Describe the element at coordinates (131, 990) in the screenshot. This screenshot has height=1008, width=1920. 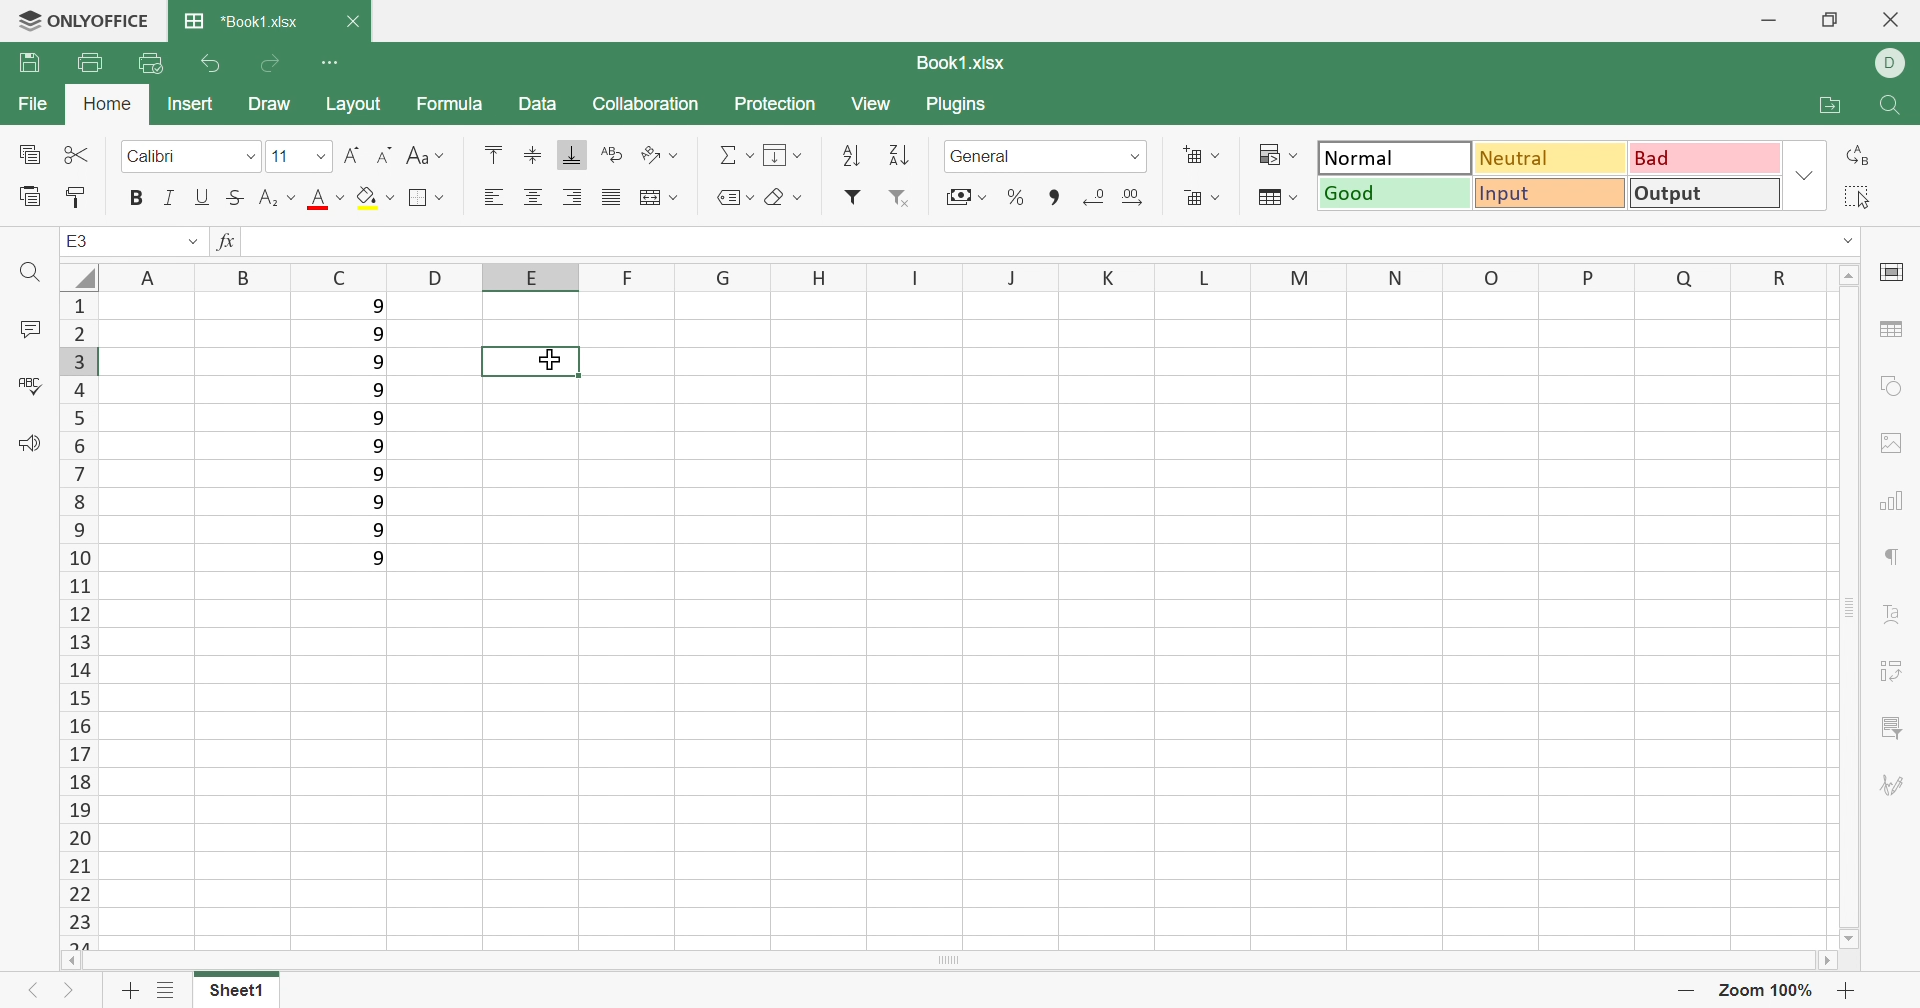
I see `Add sheet` at that location.